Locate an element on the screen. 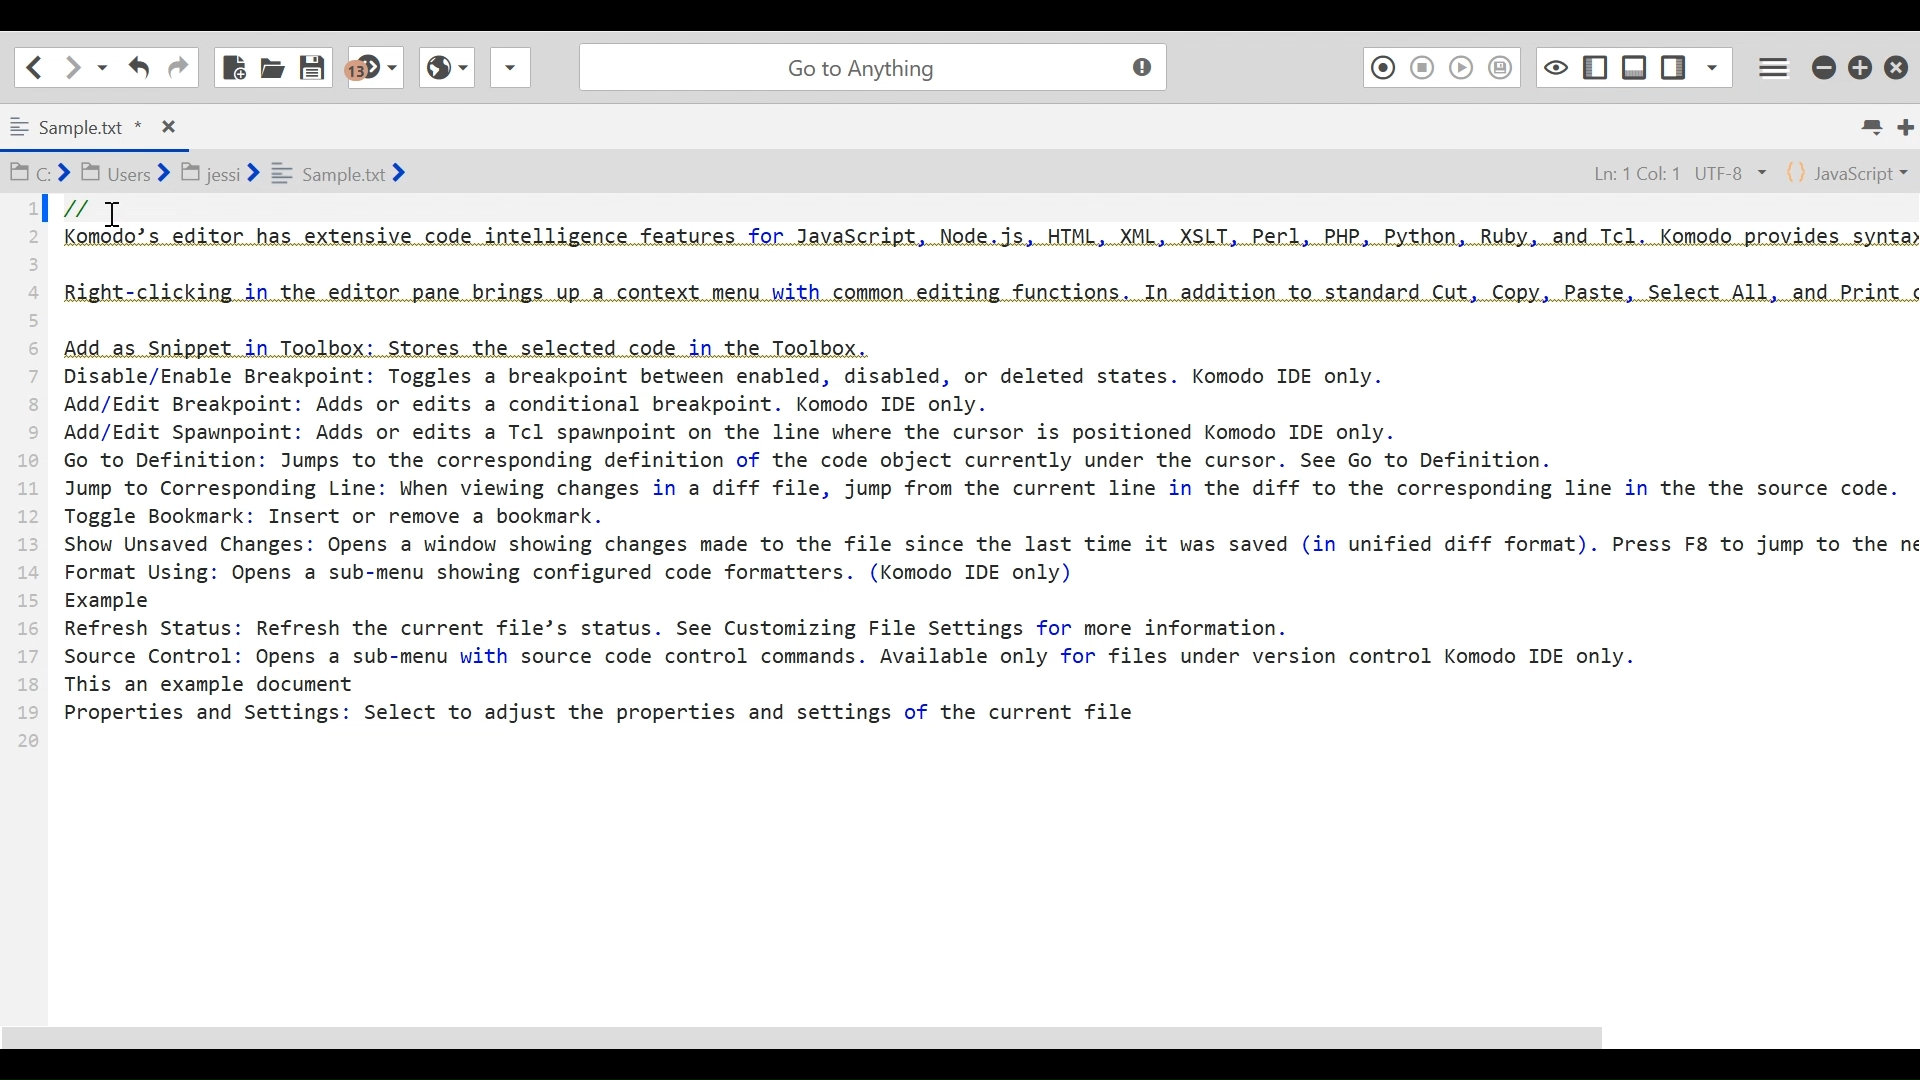 This screenshot has height=1080, width=1920. Show/Hide Right Side Panel is located at coordinates (1594, 65).